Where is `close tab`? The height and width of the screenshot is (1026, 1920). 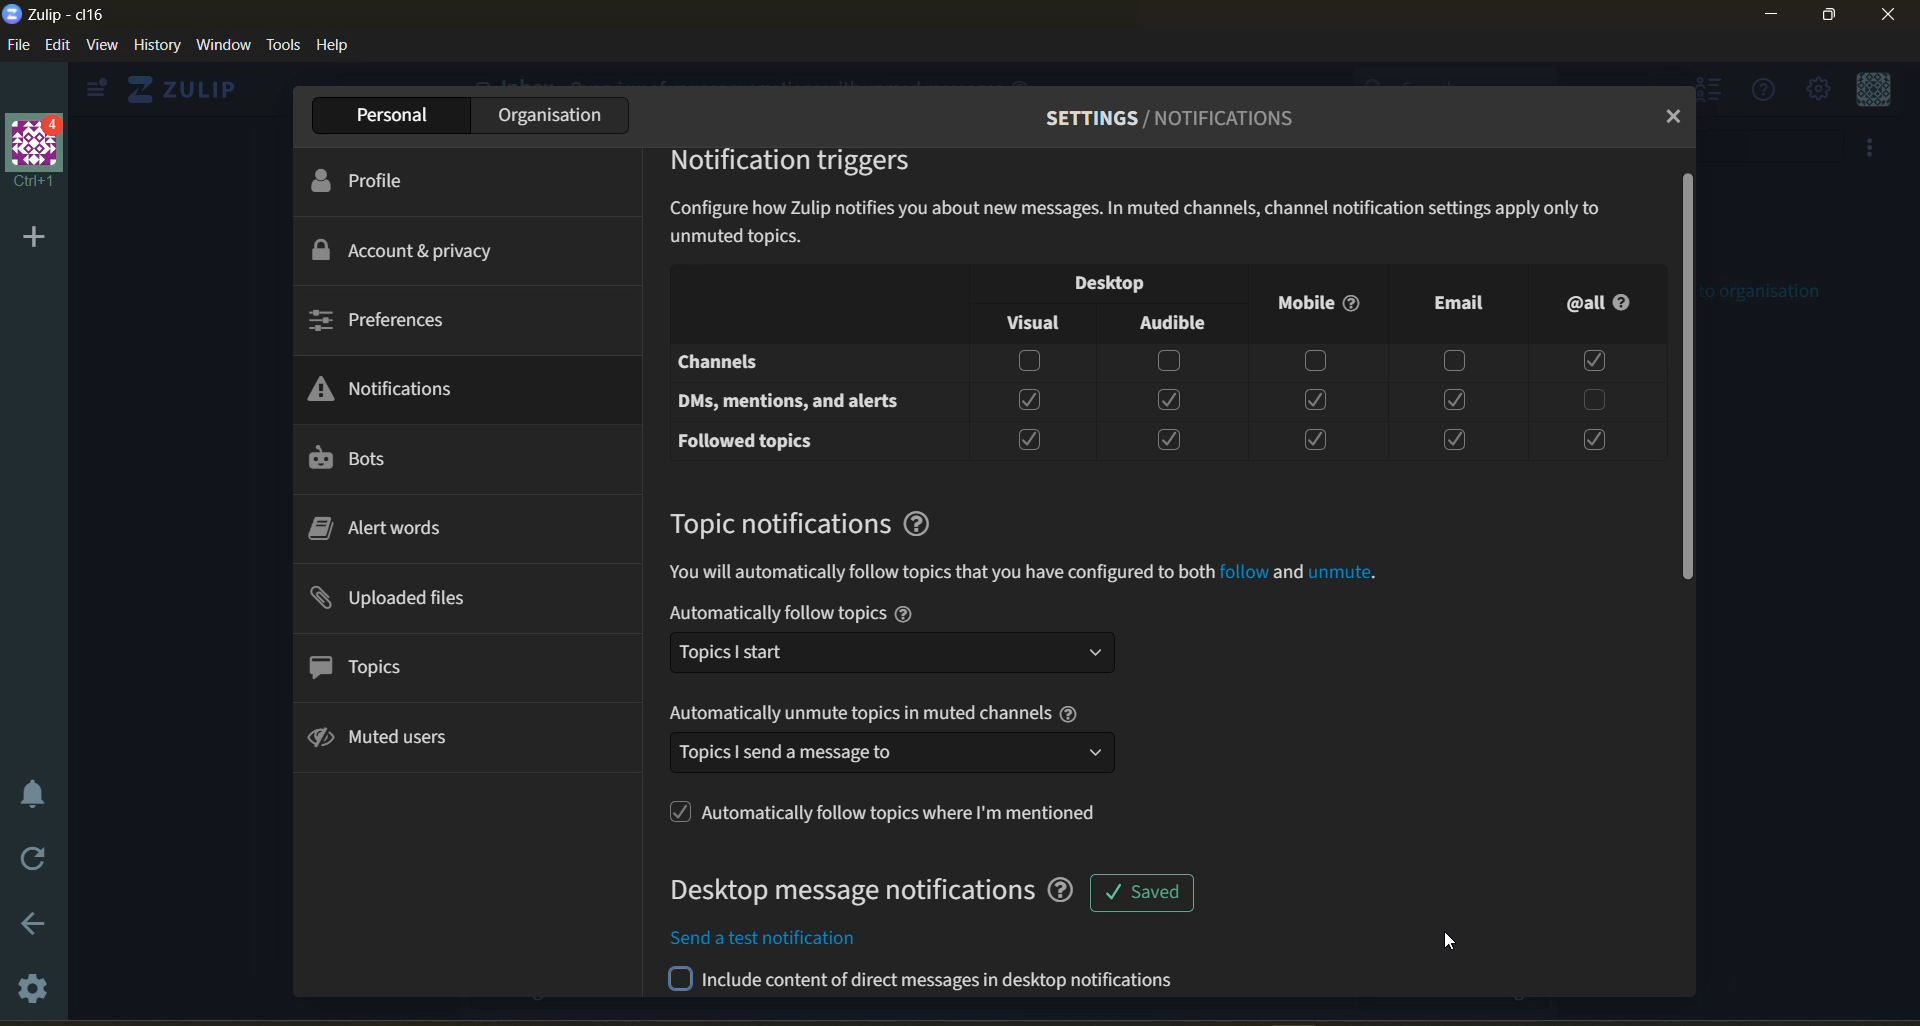 close tab is located at coordinates (1675, 118).